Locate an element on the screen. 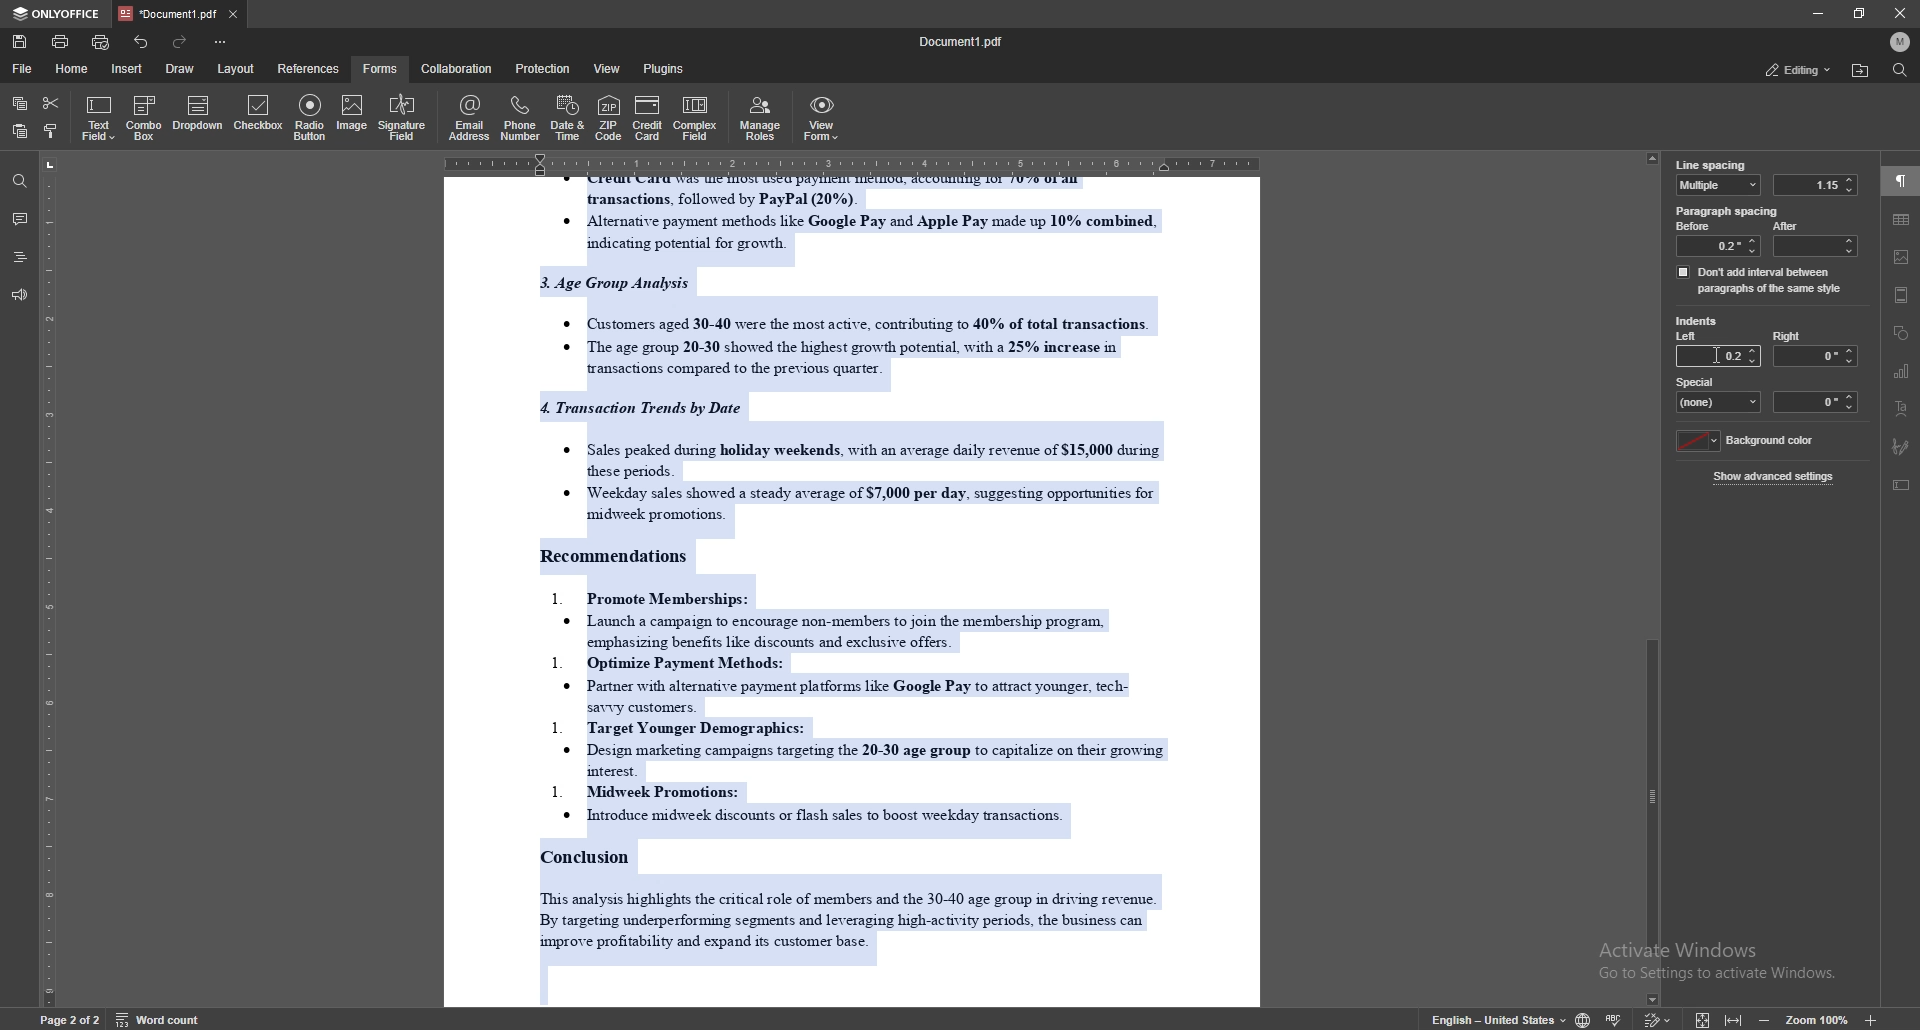 This screenshot has width=1920, height=1030. image is located at coordinates (350, 115).